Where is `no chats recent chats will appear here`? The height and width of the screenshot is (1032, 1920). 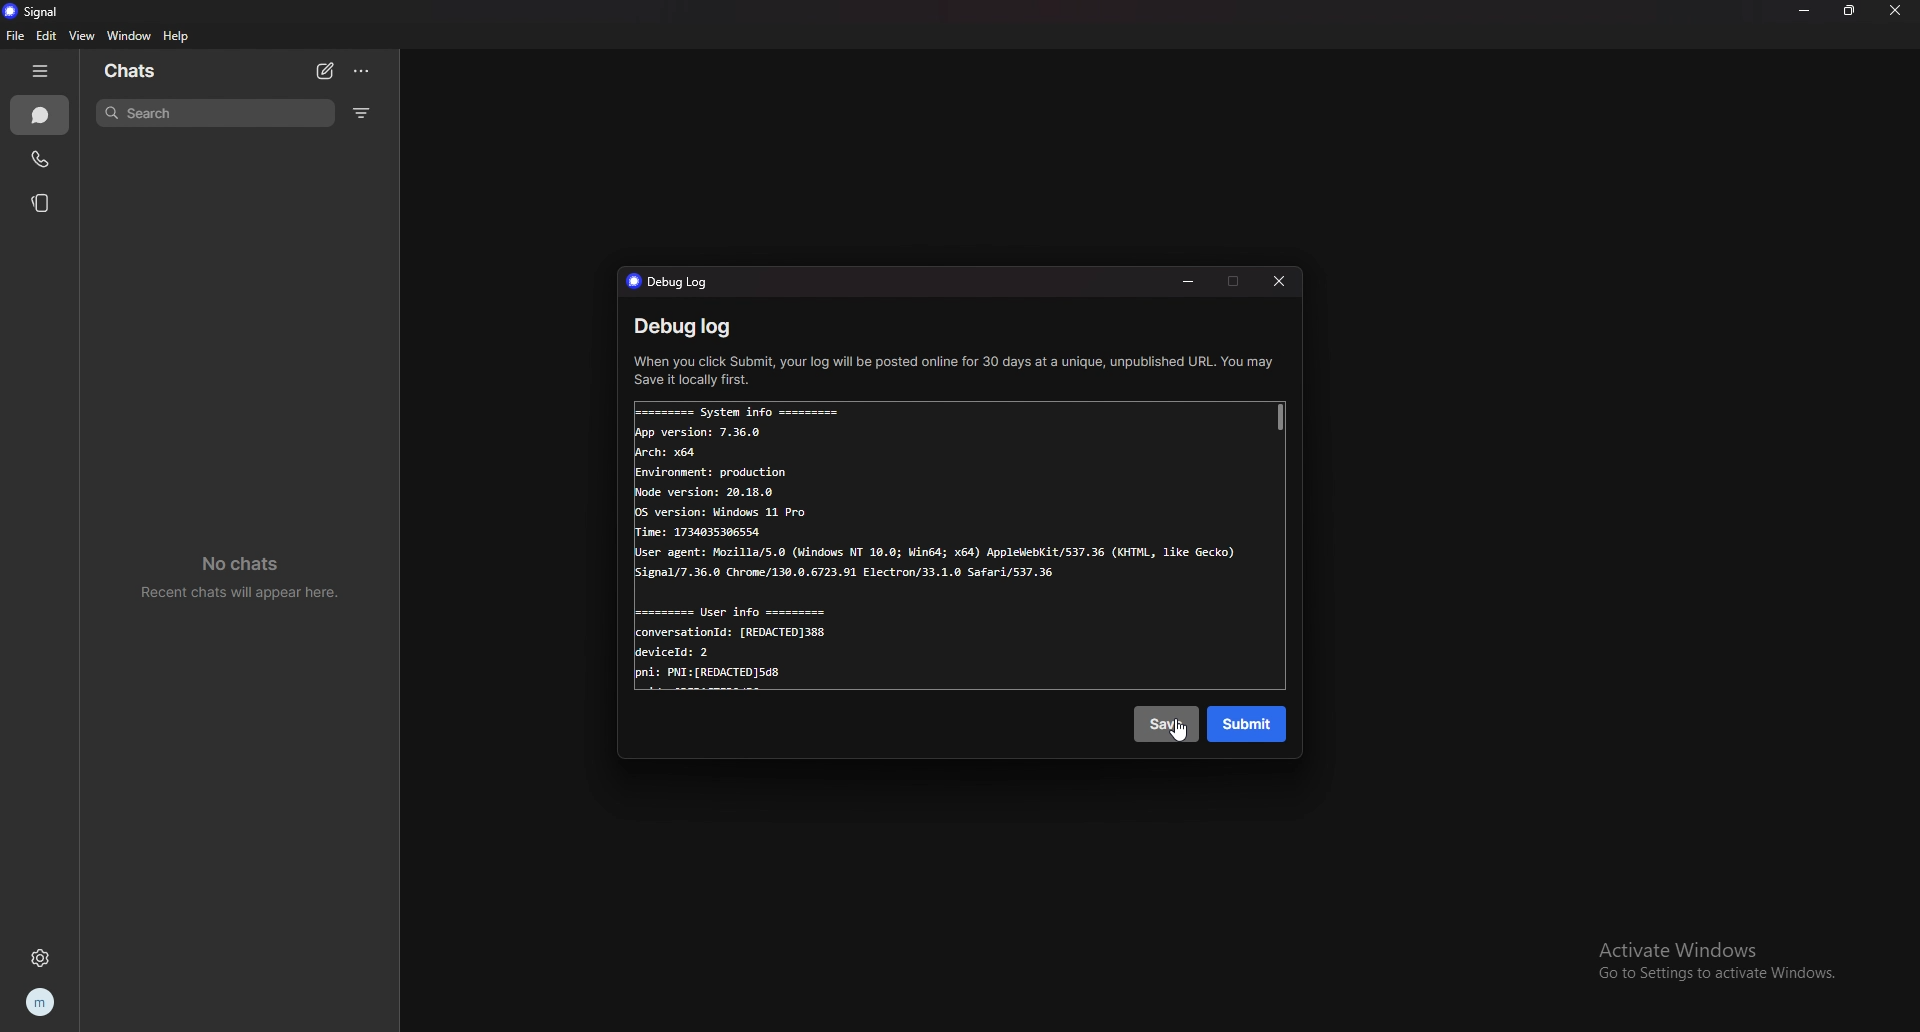 no chats recent chats will appear here is located at coordinates (247, 579).